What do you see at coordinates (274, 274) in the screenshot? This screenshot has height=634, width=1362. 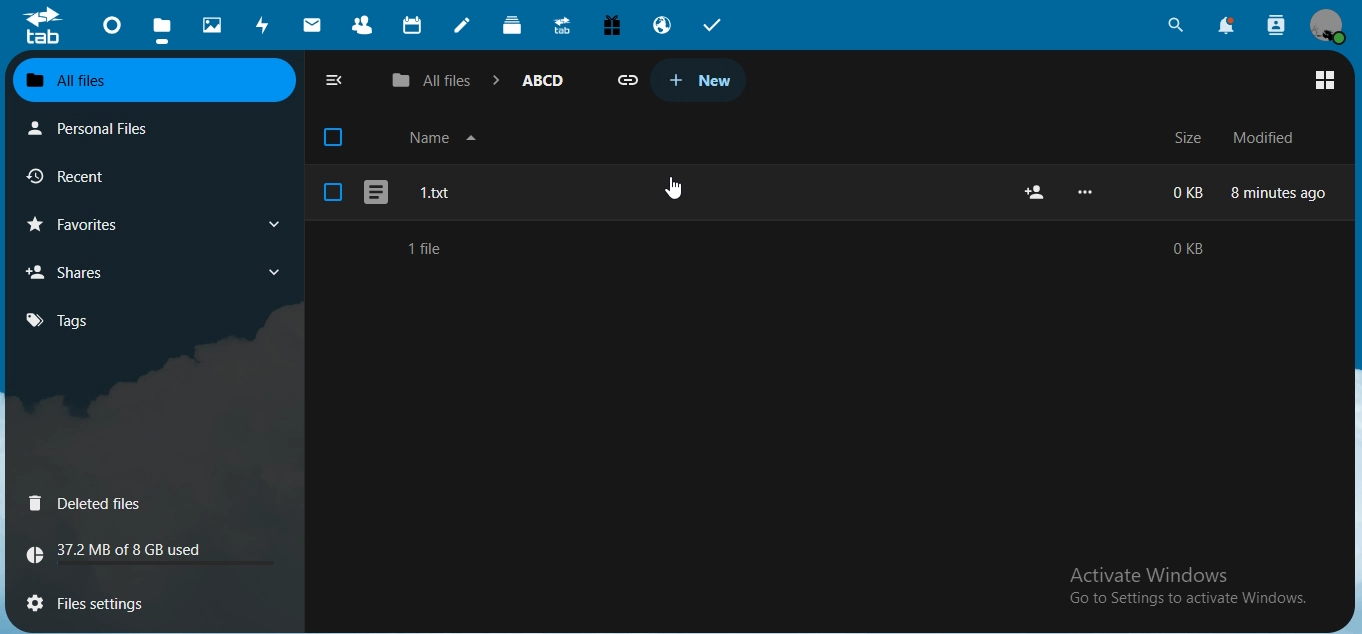 I see `show` at bounding box center [274, 274].